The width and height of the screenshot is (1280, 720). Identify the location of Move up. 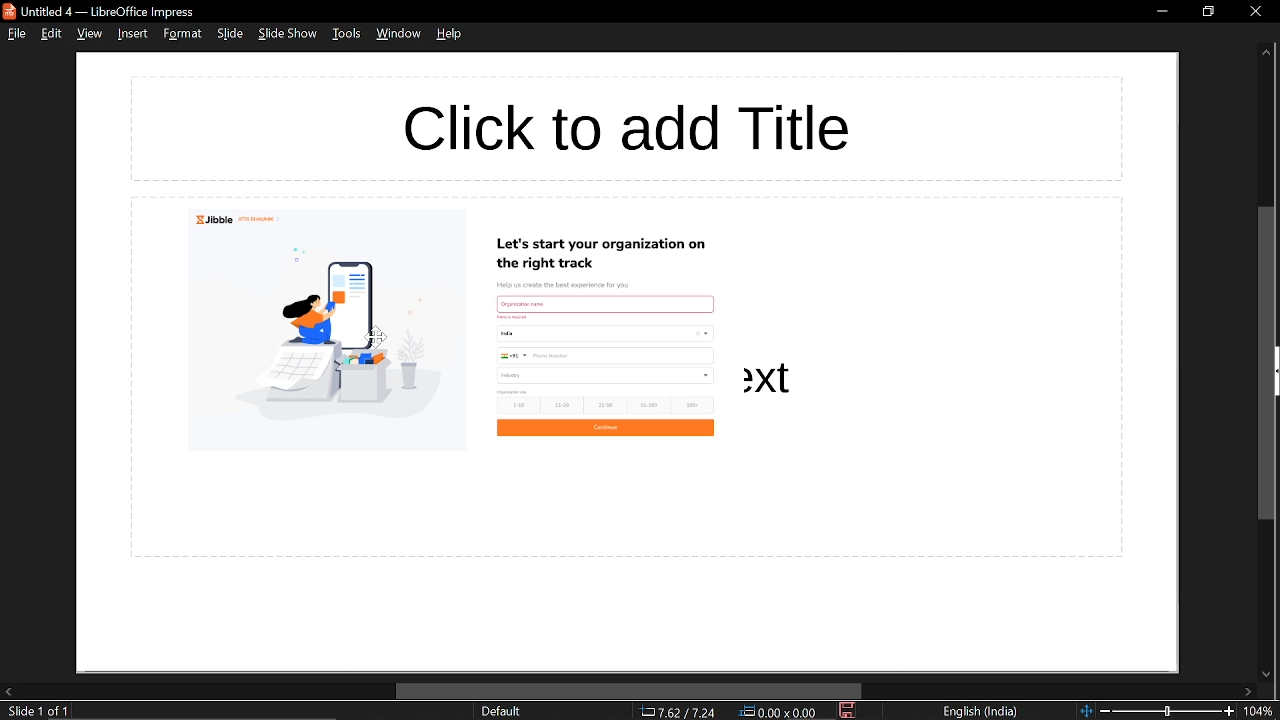
(1266, 53).